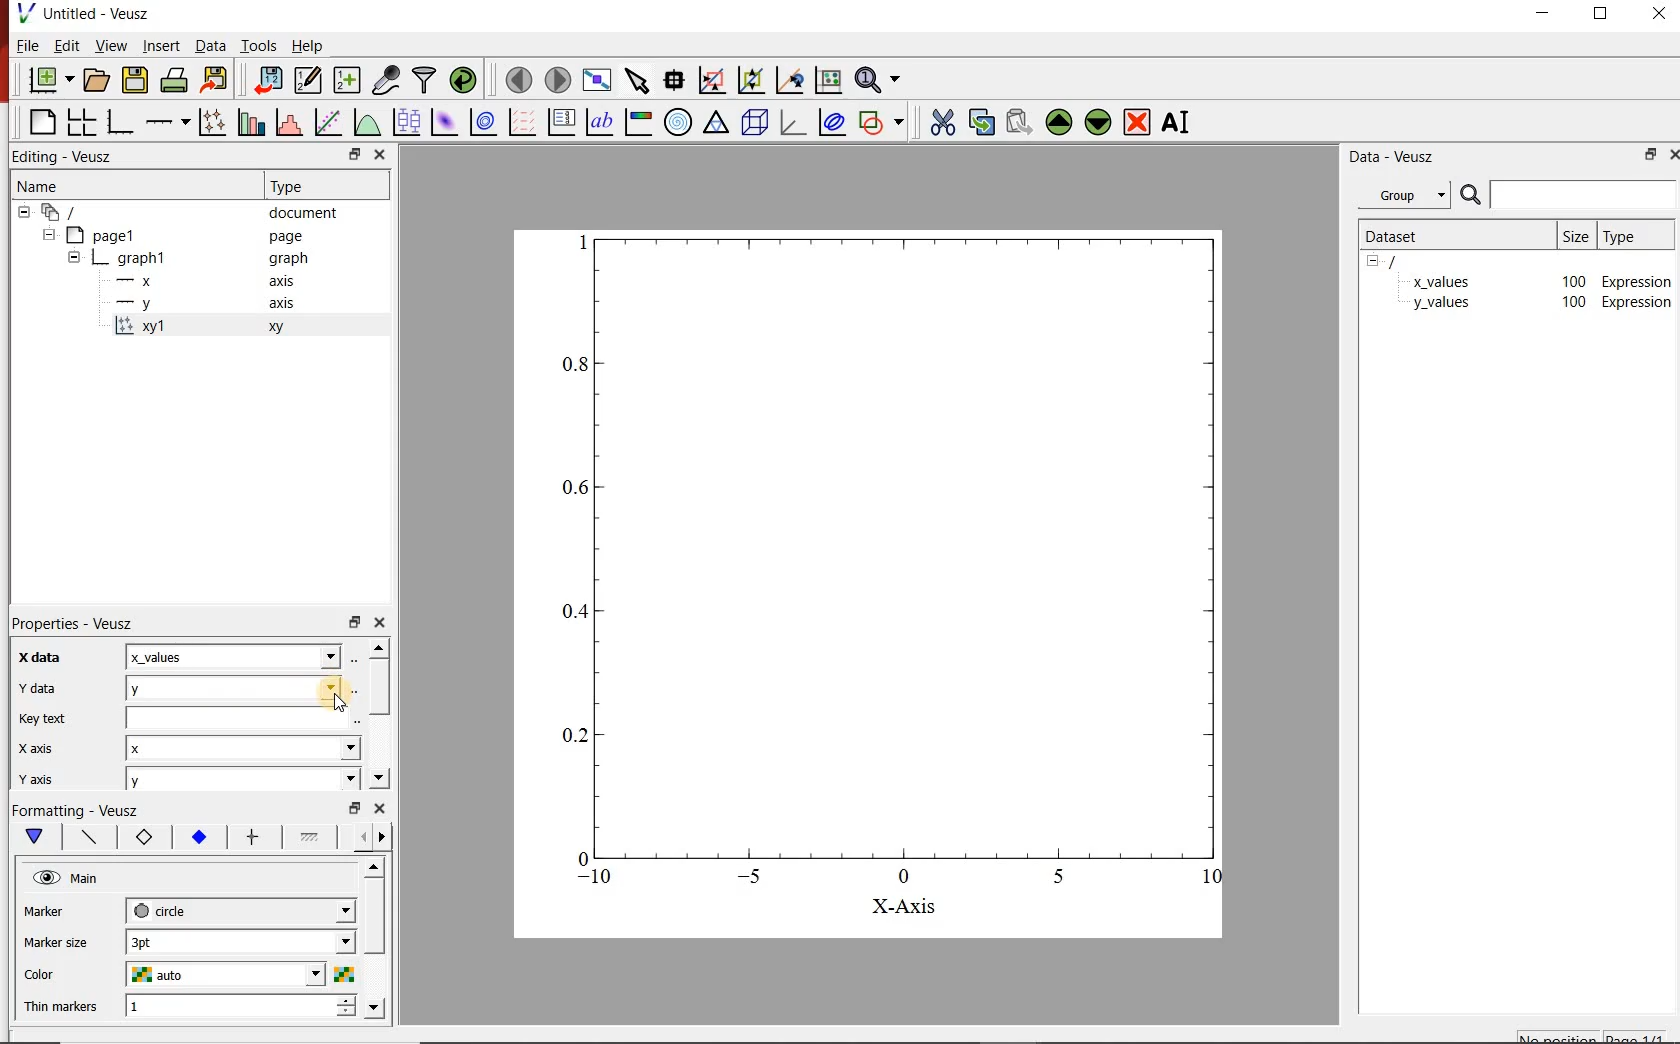  Describe the element at coordinates (1542, 16) in the screenshot. I see `minimize` at that location.